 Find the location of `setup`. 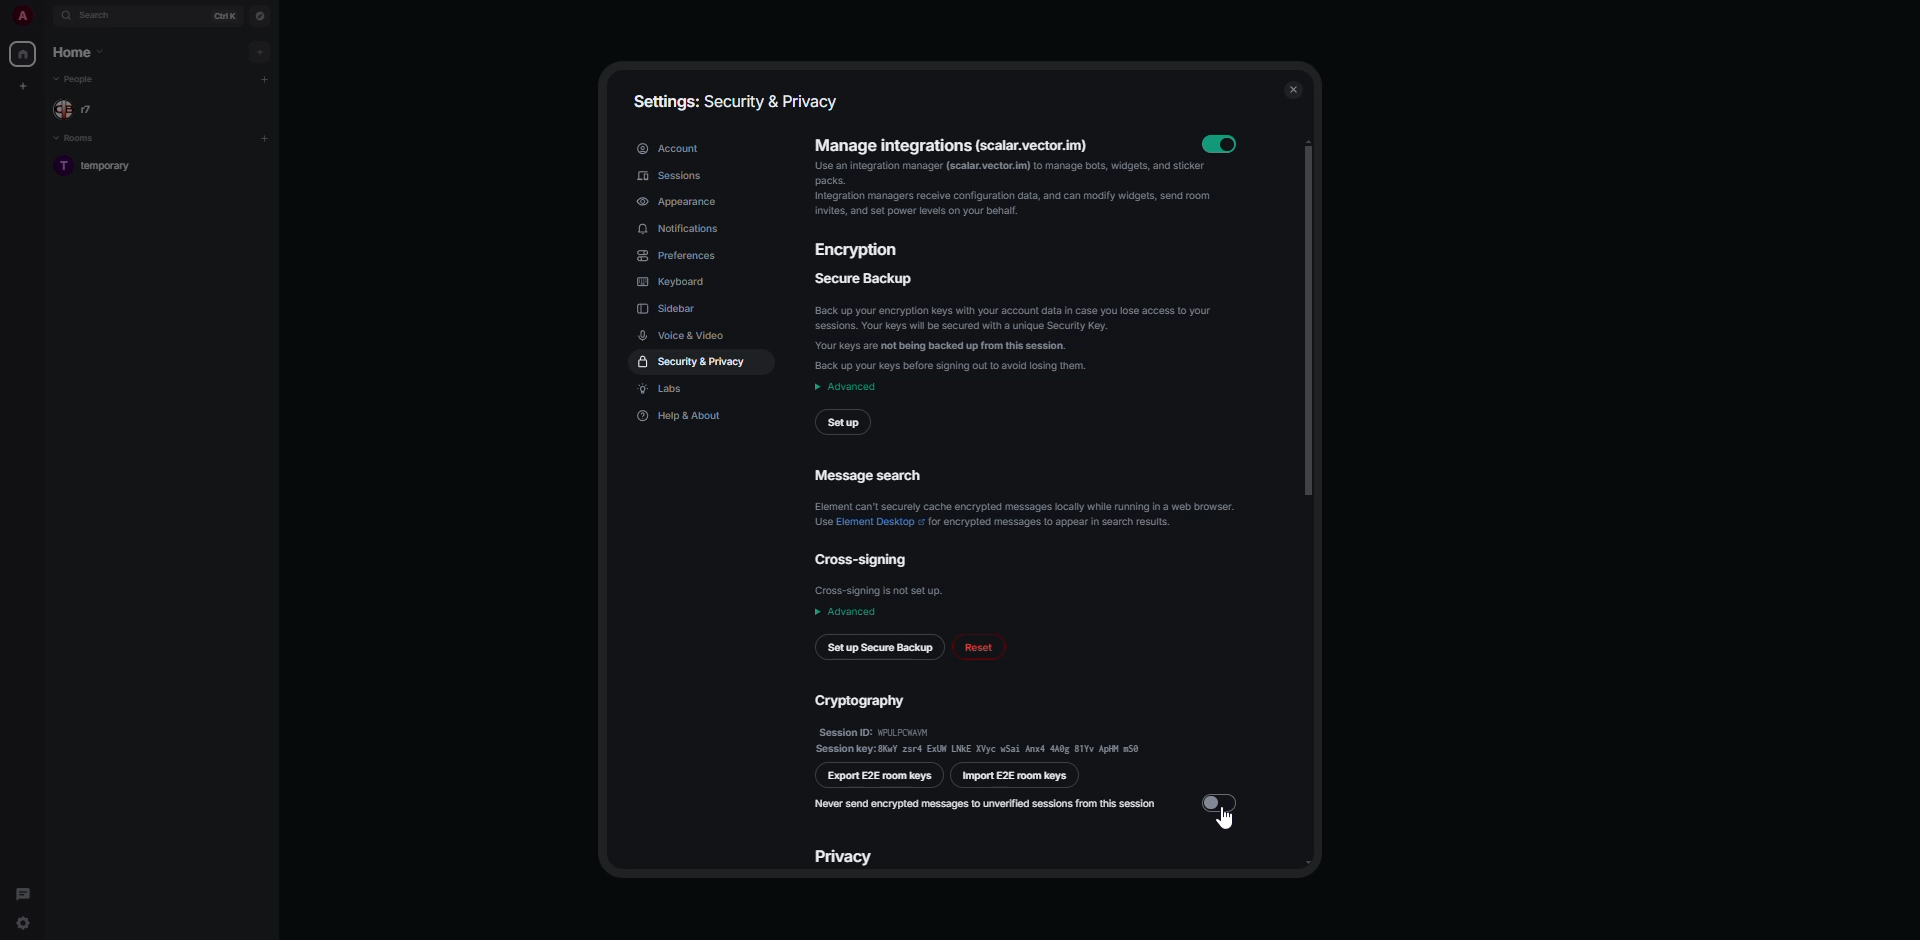

setup is located at coordinates (842, 421).